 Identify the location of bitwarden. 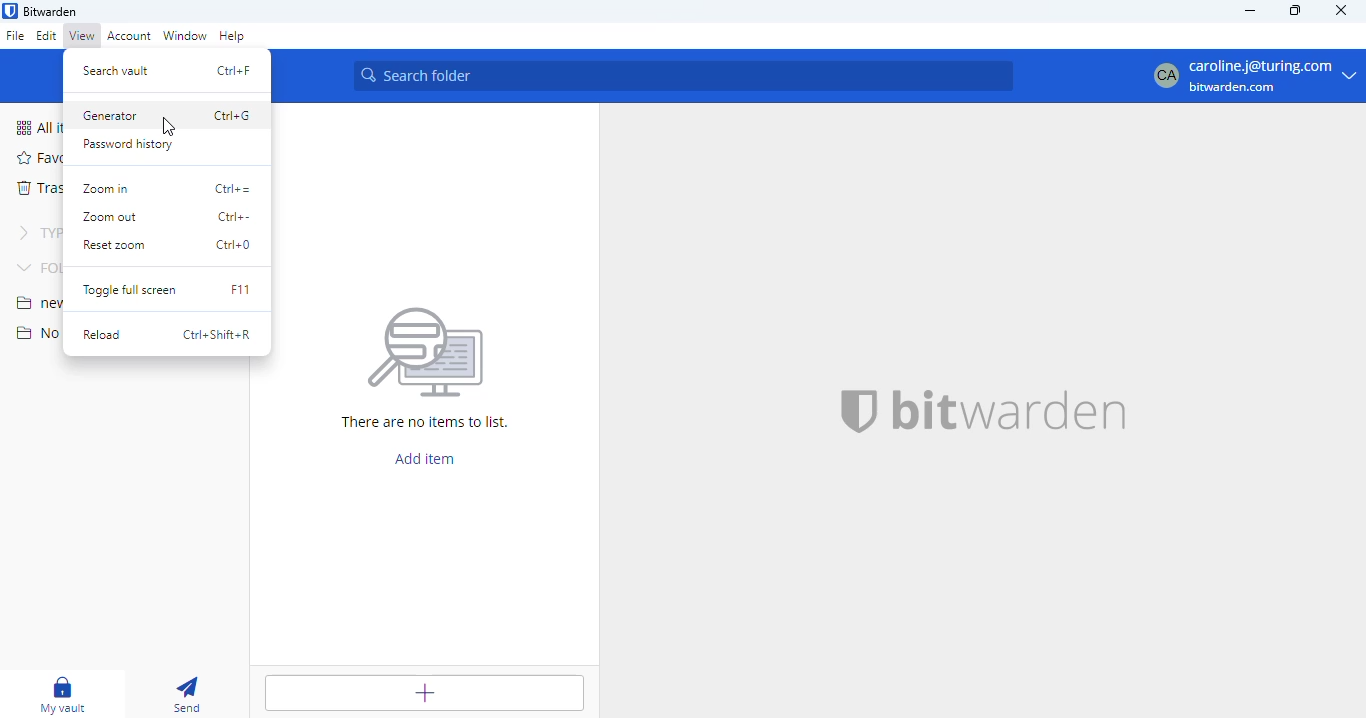
(50, 11).